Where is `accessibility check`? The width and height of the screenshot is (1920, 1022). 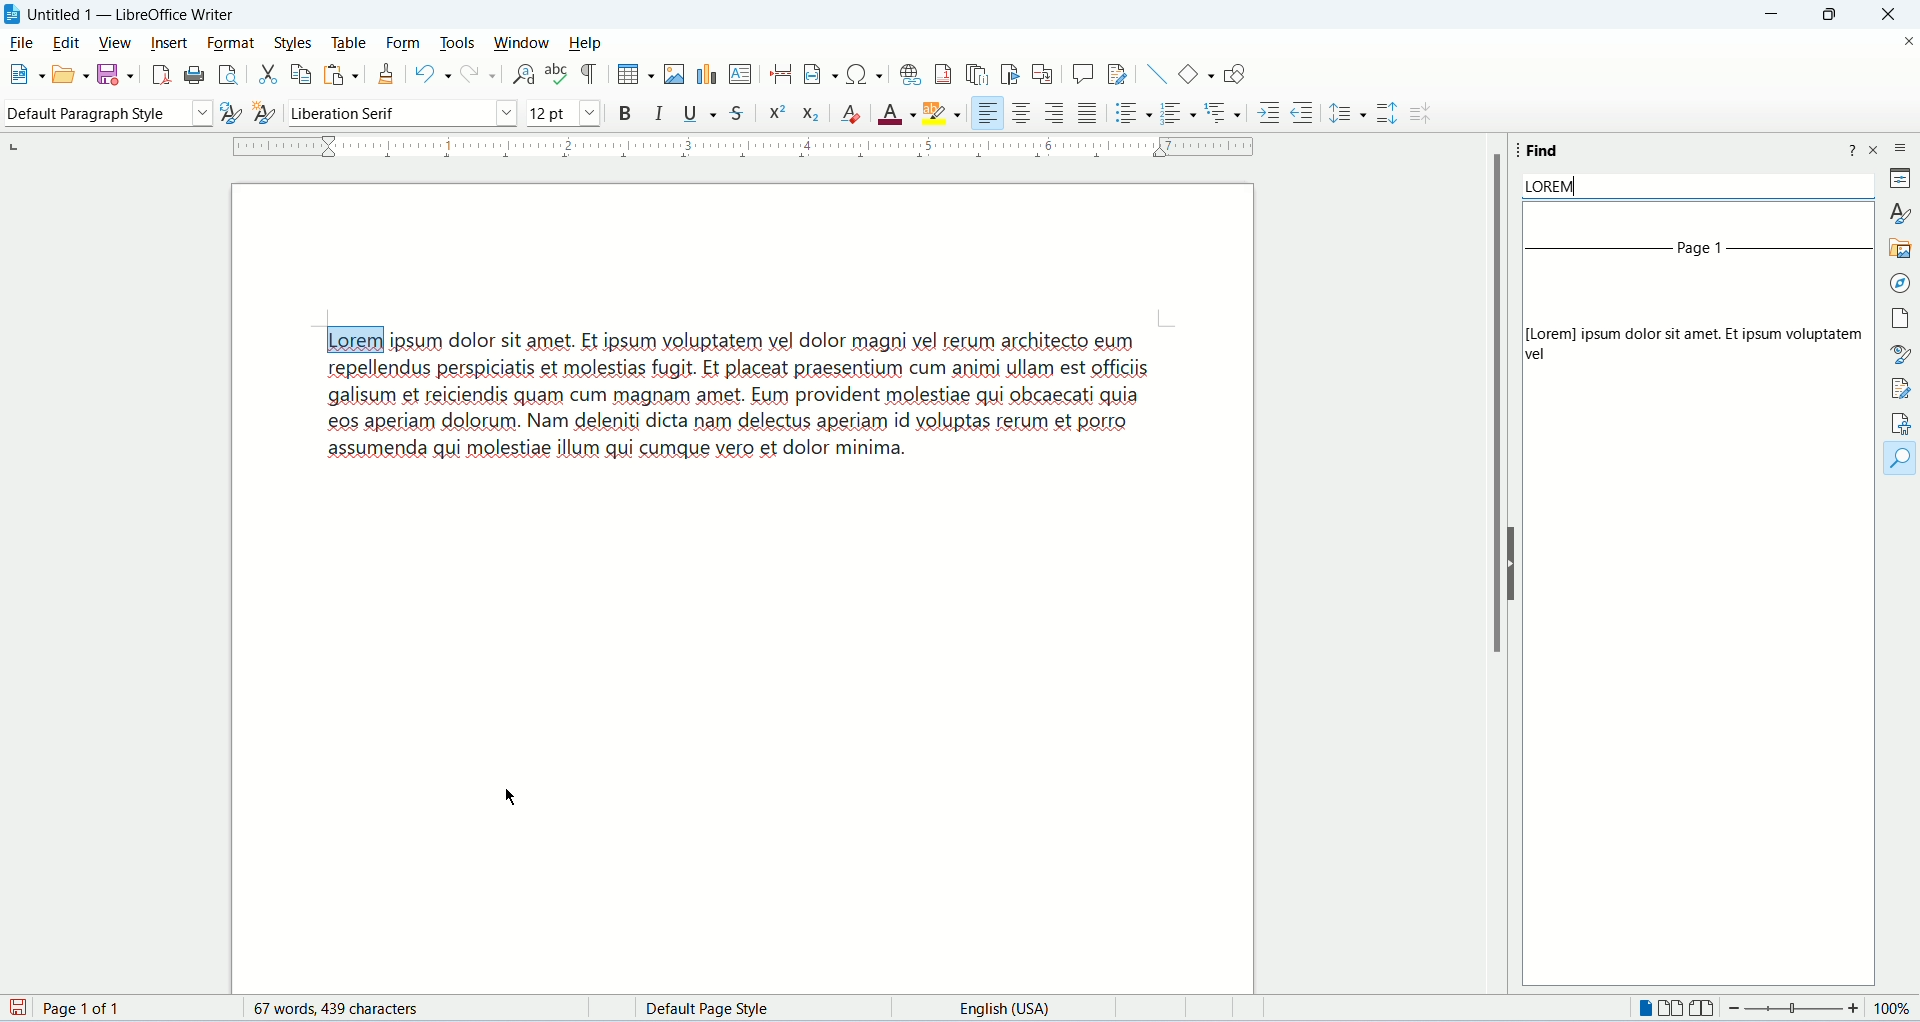 accessibility check is located at coordinates (1902, 423).